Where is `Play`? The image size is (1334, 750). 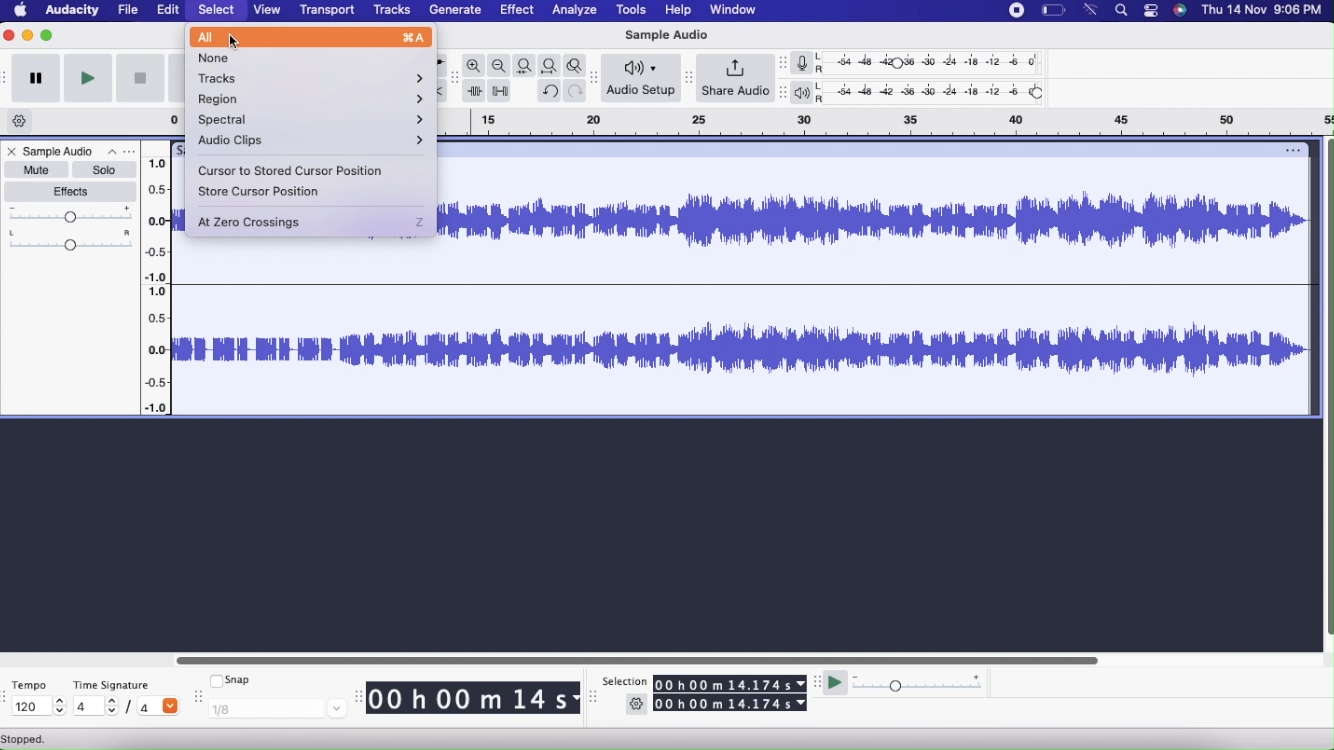 Play is located at coordinates (90, 78).